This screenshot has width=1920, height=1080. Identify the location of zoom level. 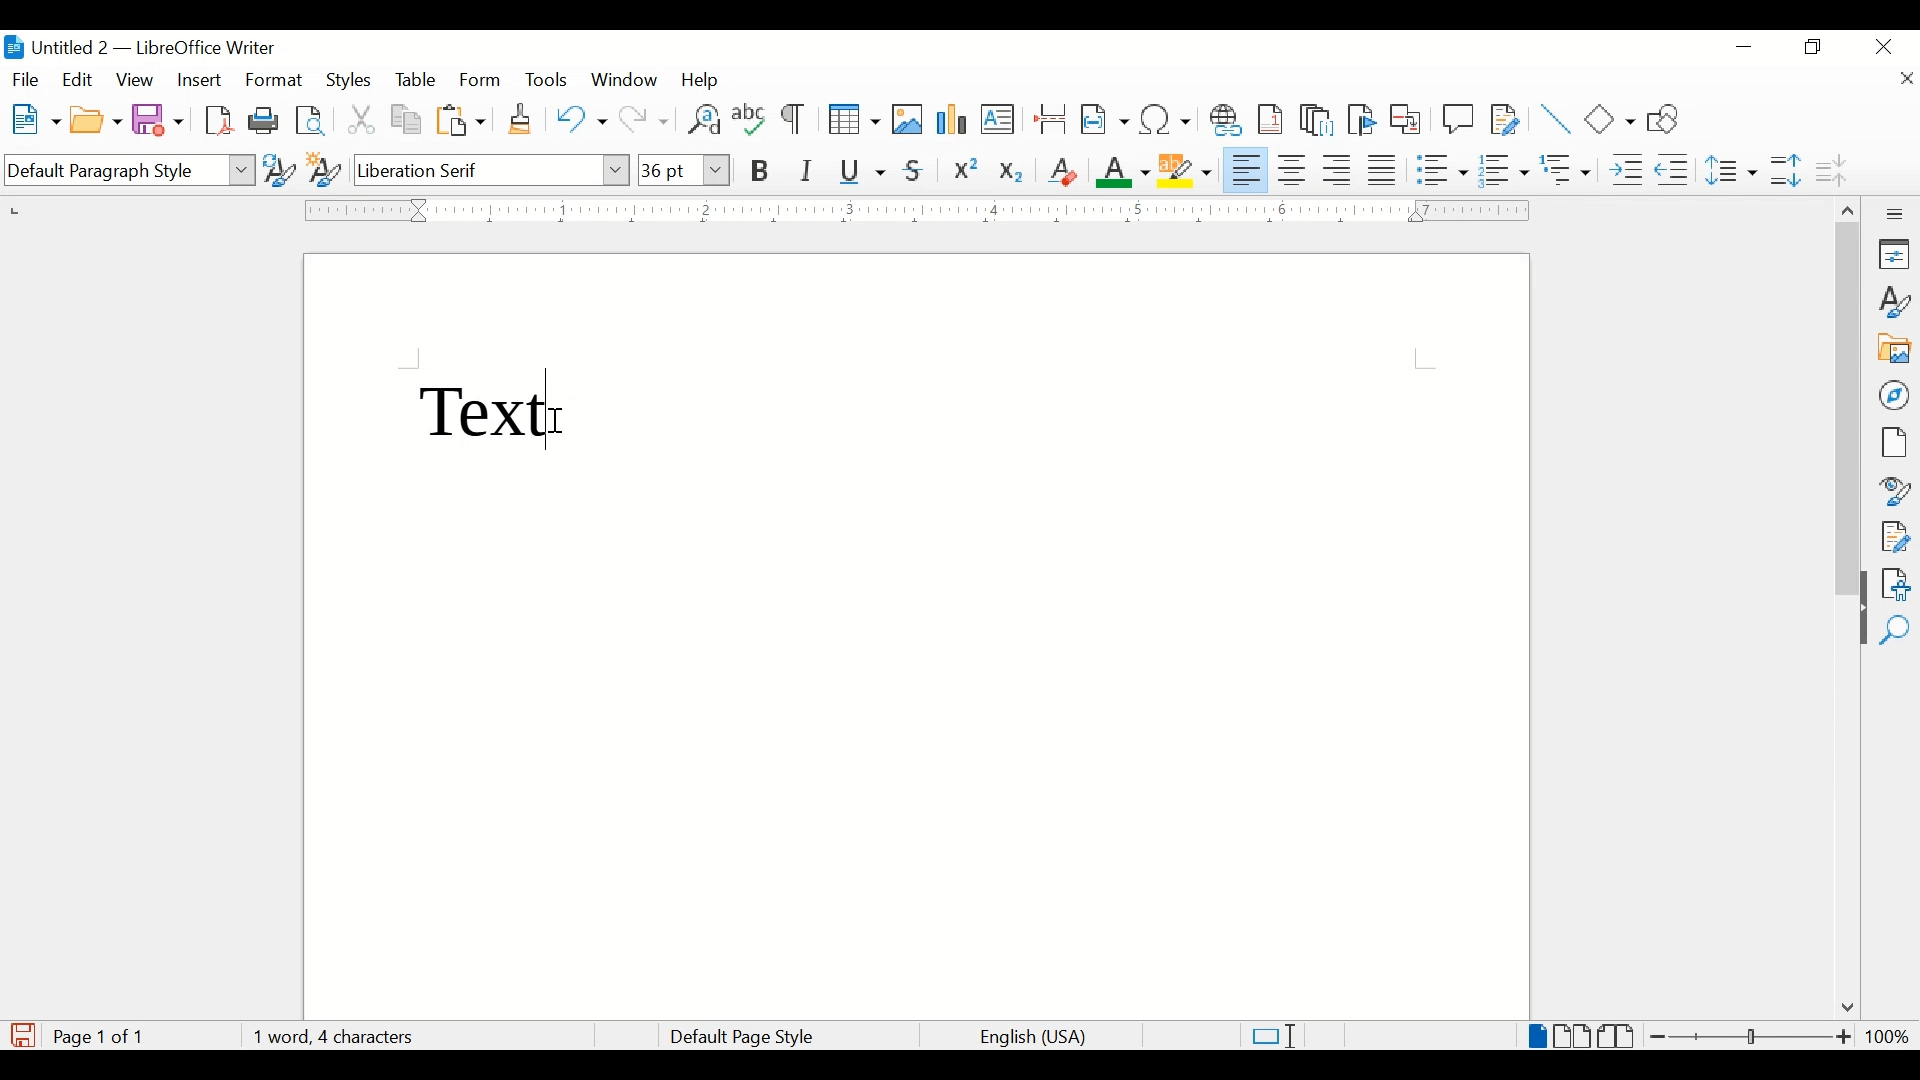
(1887, 1036).